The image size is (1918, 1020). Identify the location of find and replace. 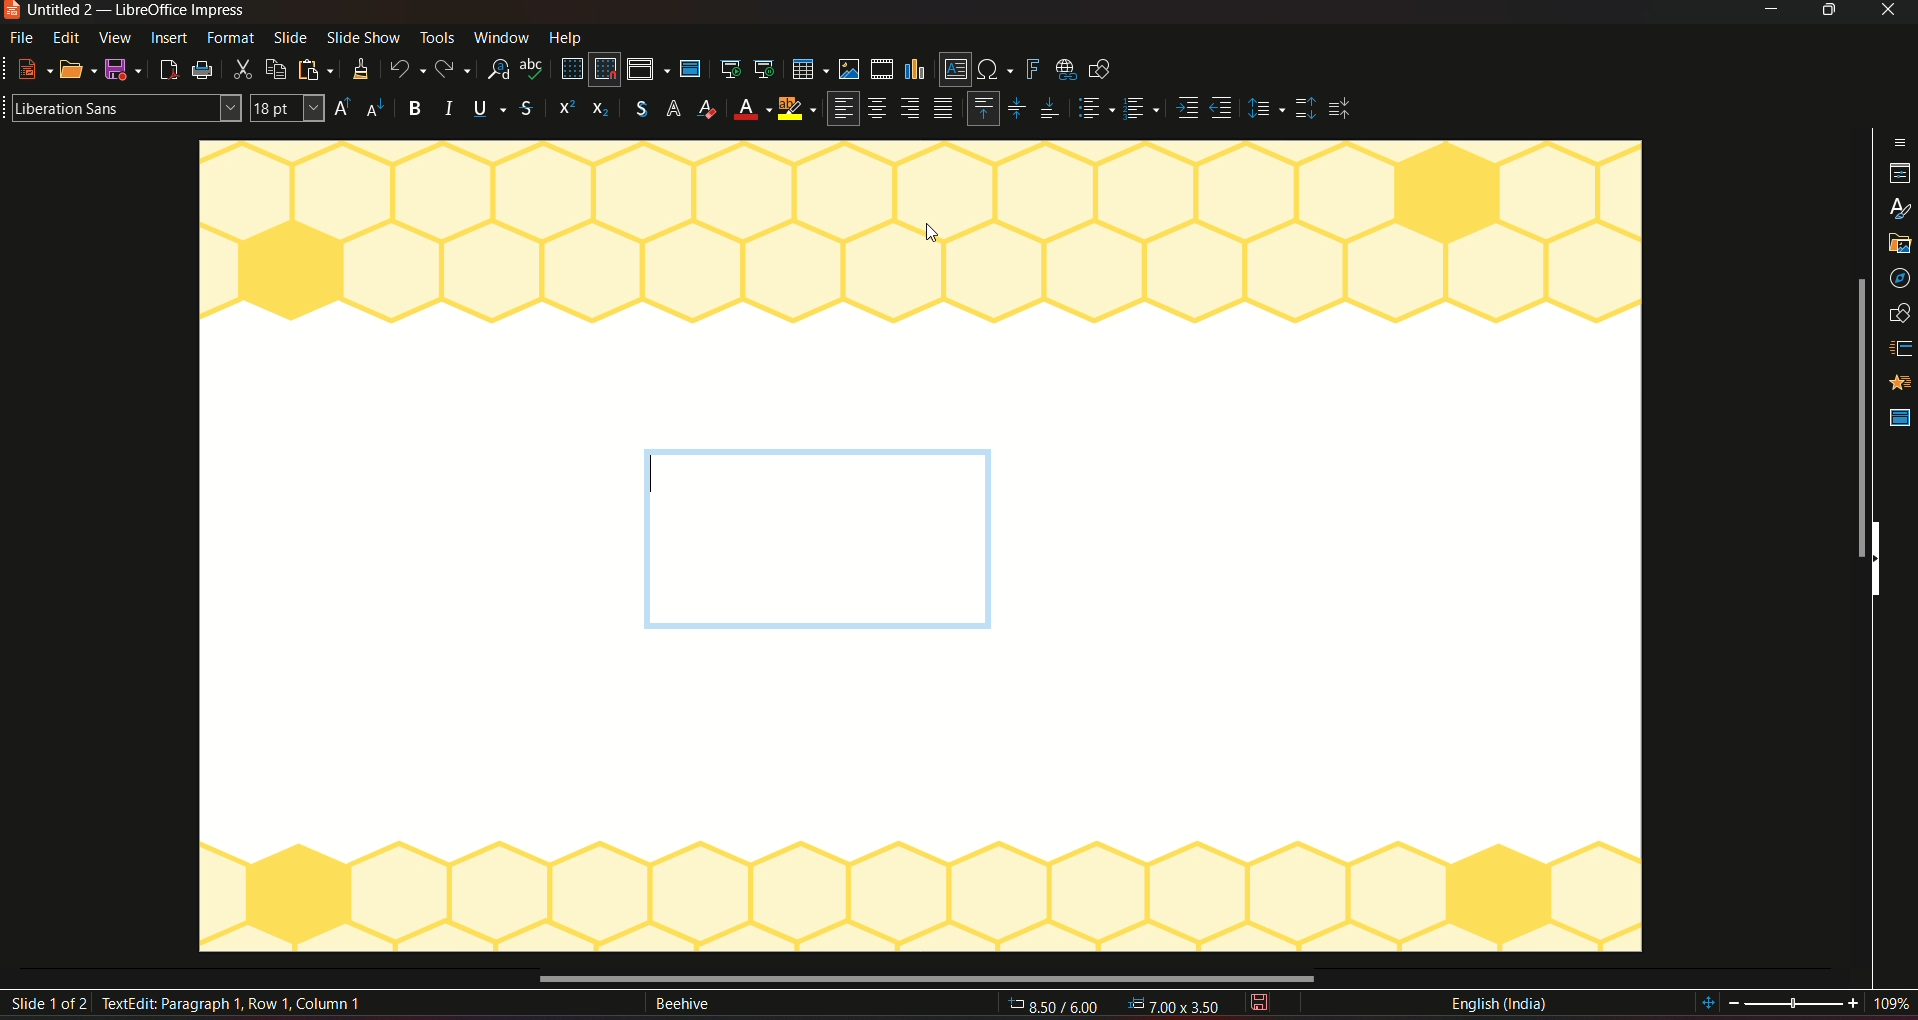
(500, 70).